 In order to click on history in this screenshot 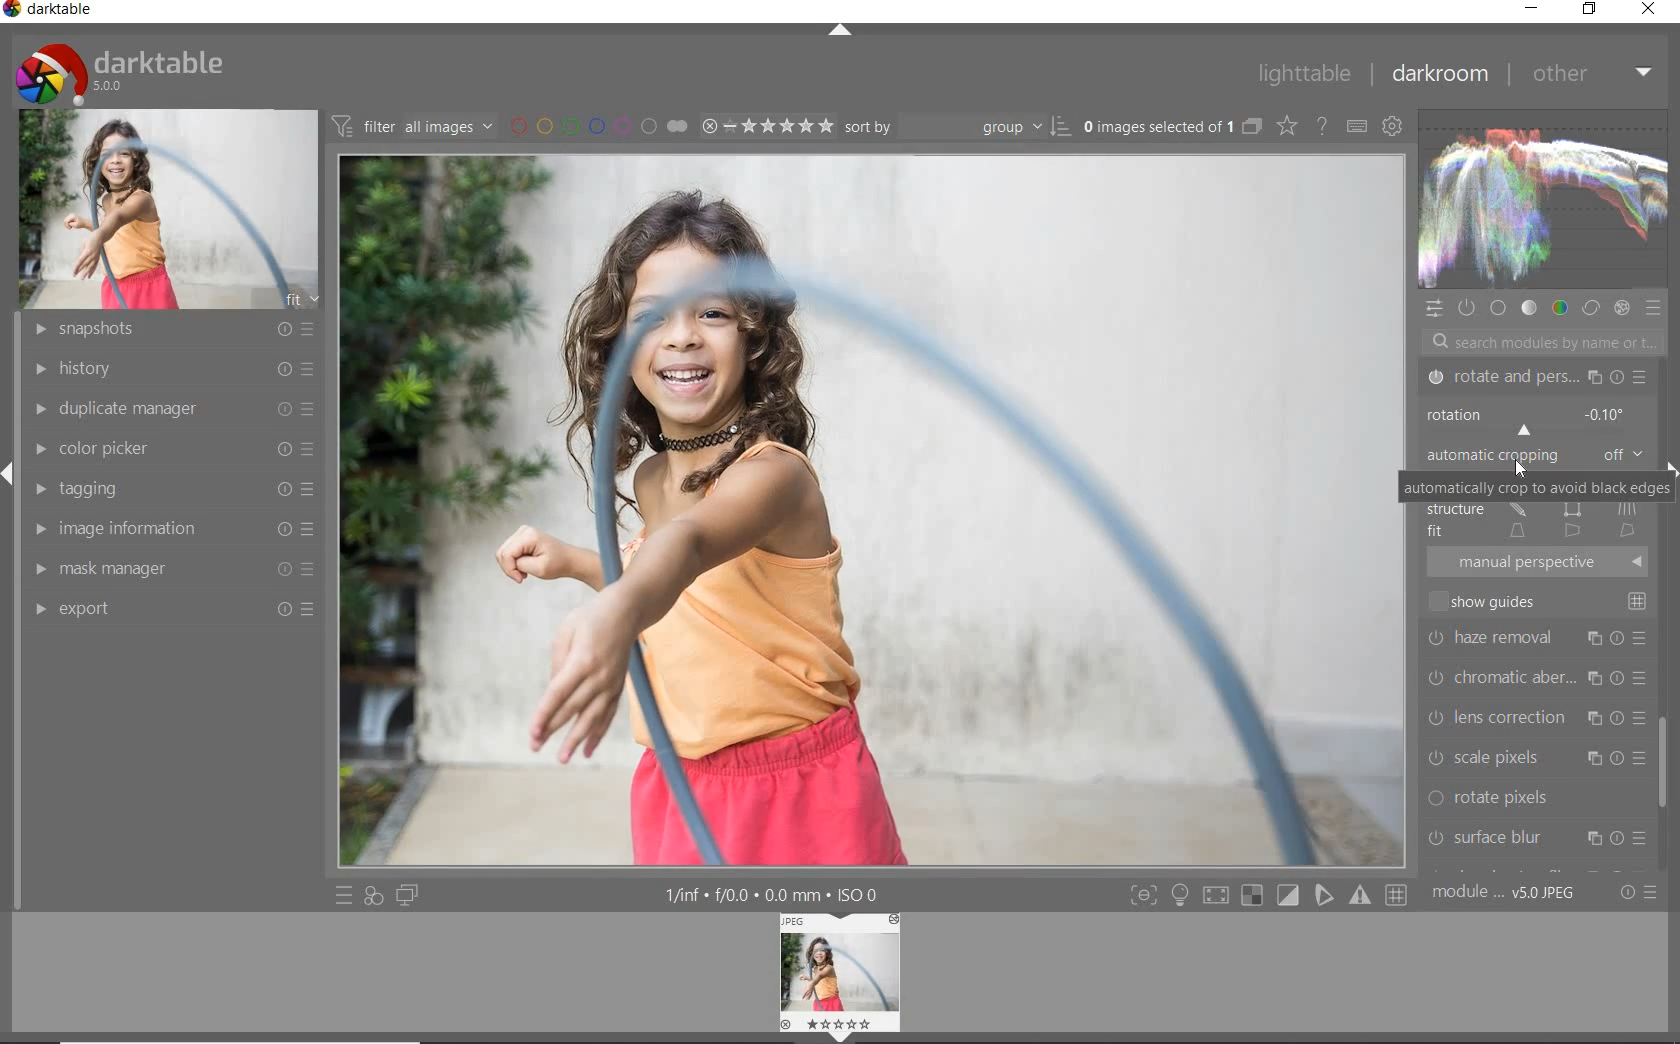, I will do `click(175, 368)`.